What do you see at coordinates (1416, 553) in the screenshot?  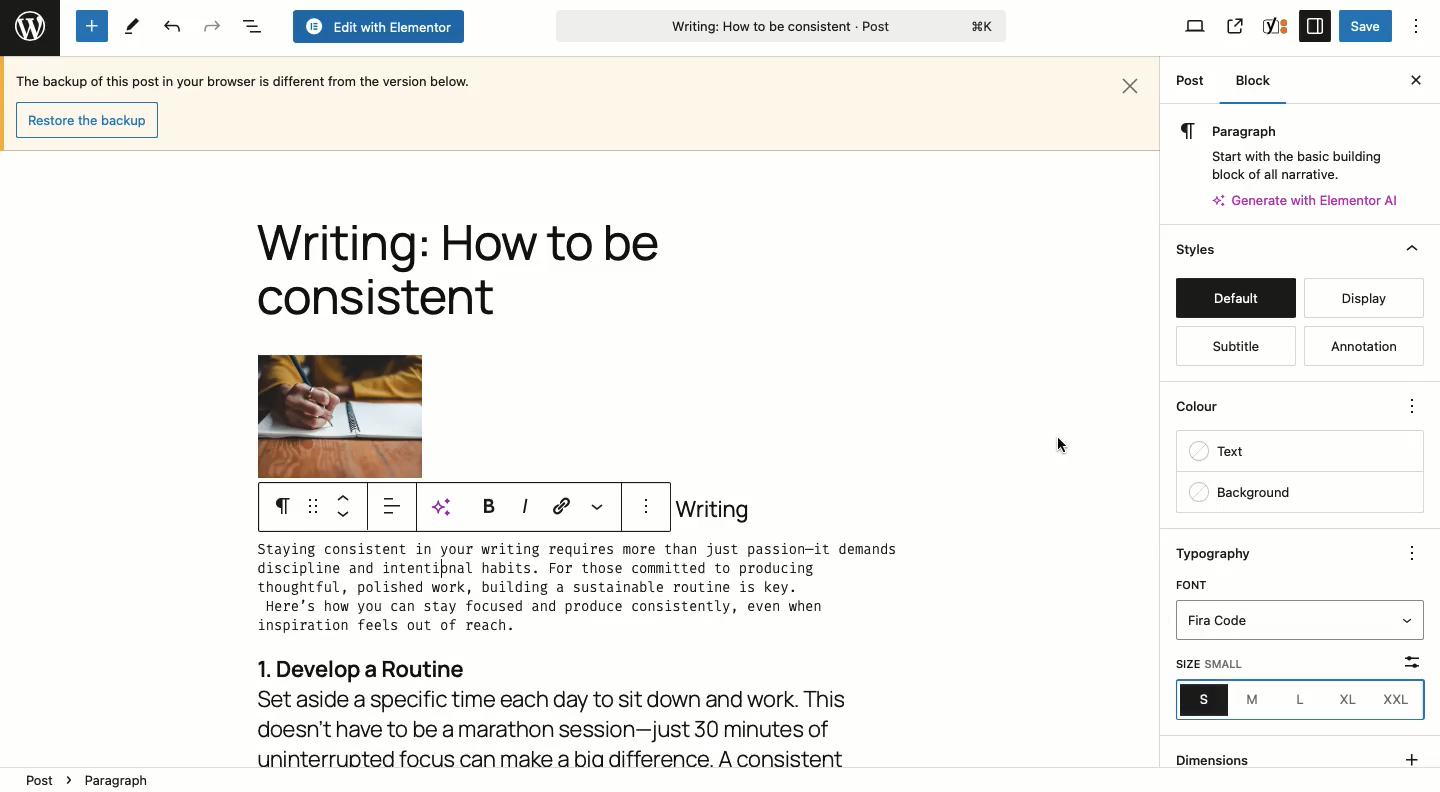 I see `More` at bounding box center [1416, 553].